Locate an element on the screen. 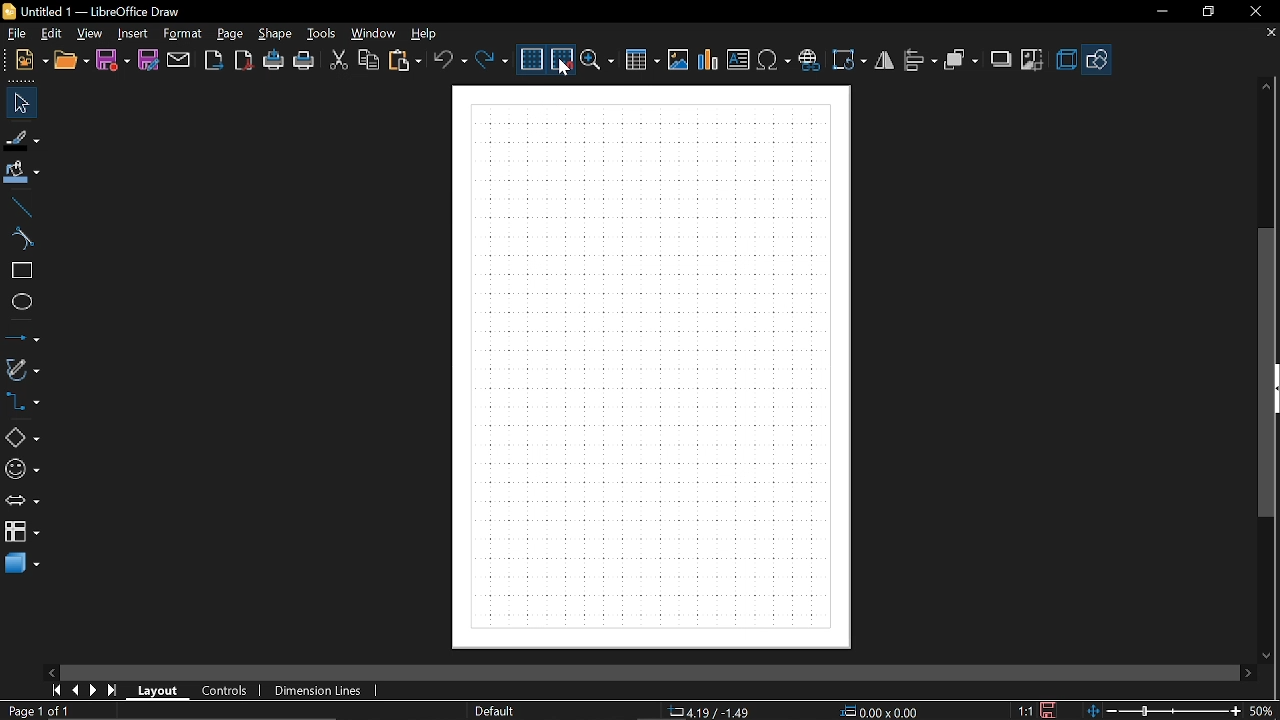 This screenshot has width=1280, height=720. save is located at coordinates (1050, 709).